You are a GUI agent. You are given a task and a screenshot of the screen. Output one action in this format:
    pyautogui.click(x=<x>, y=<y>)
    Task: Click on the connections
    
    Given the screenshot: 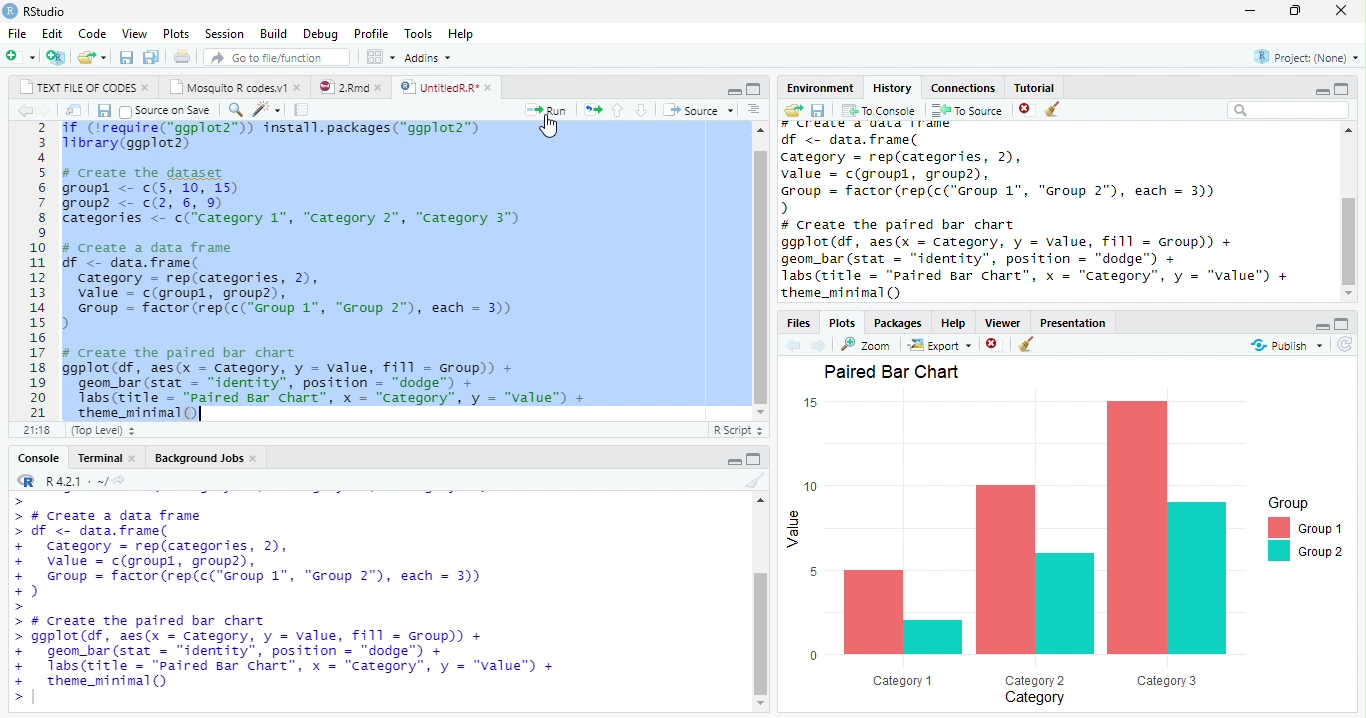 What is the action you would take?
    pyautogui.click(x=962, y=88)
    